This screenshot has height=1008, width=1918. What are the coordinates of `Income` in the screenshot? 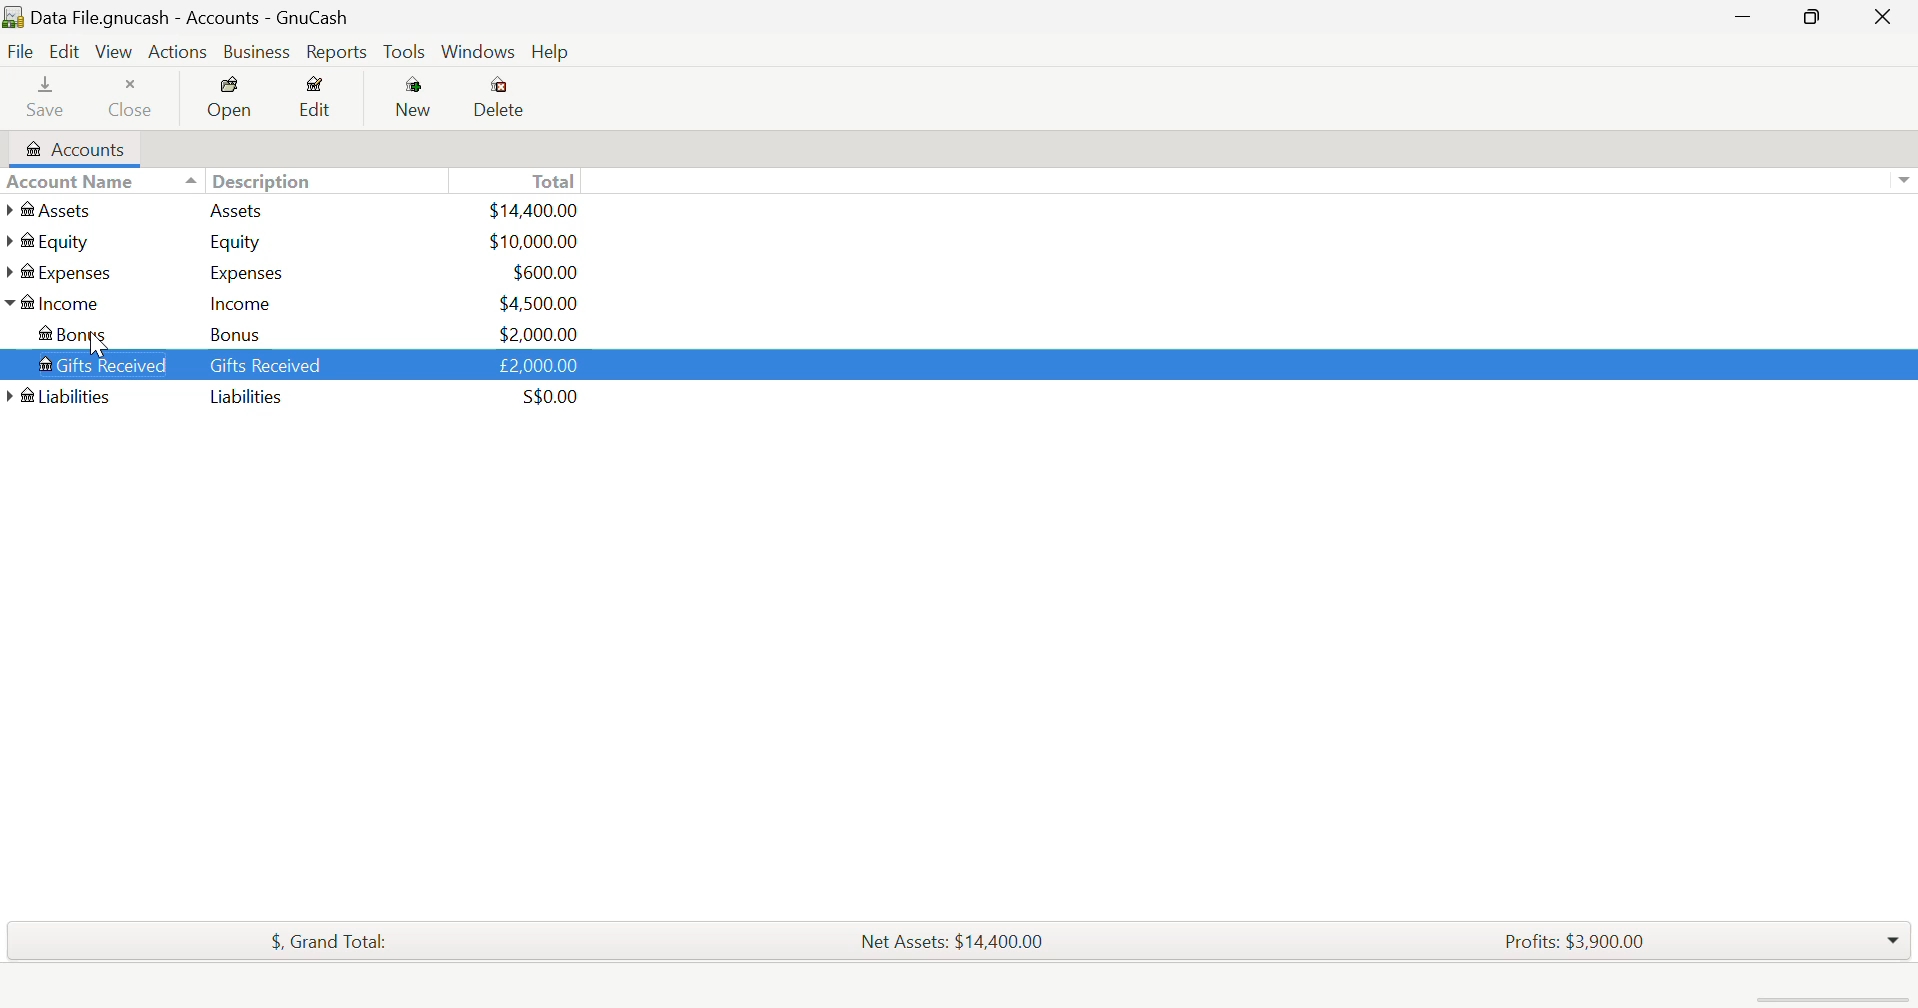 It's located at (60, 302).